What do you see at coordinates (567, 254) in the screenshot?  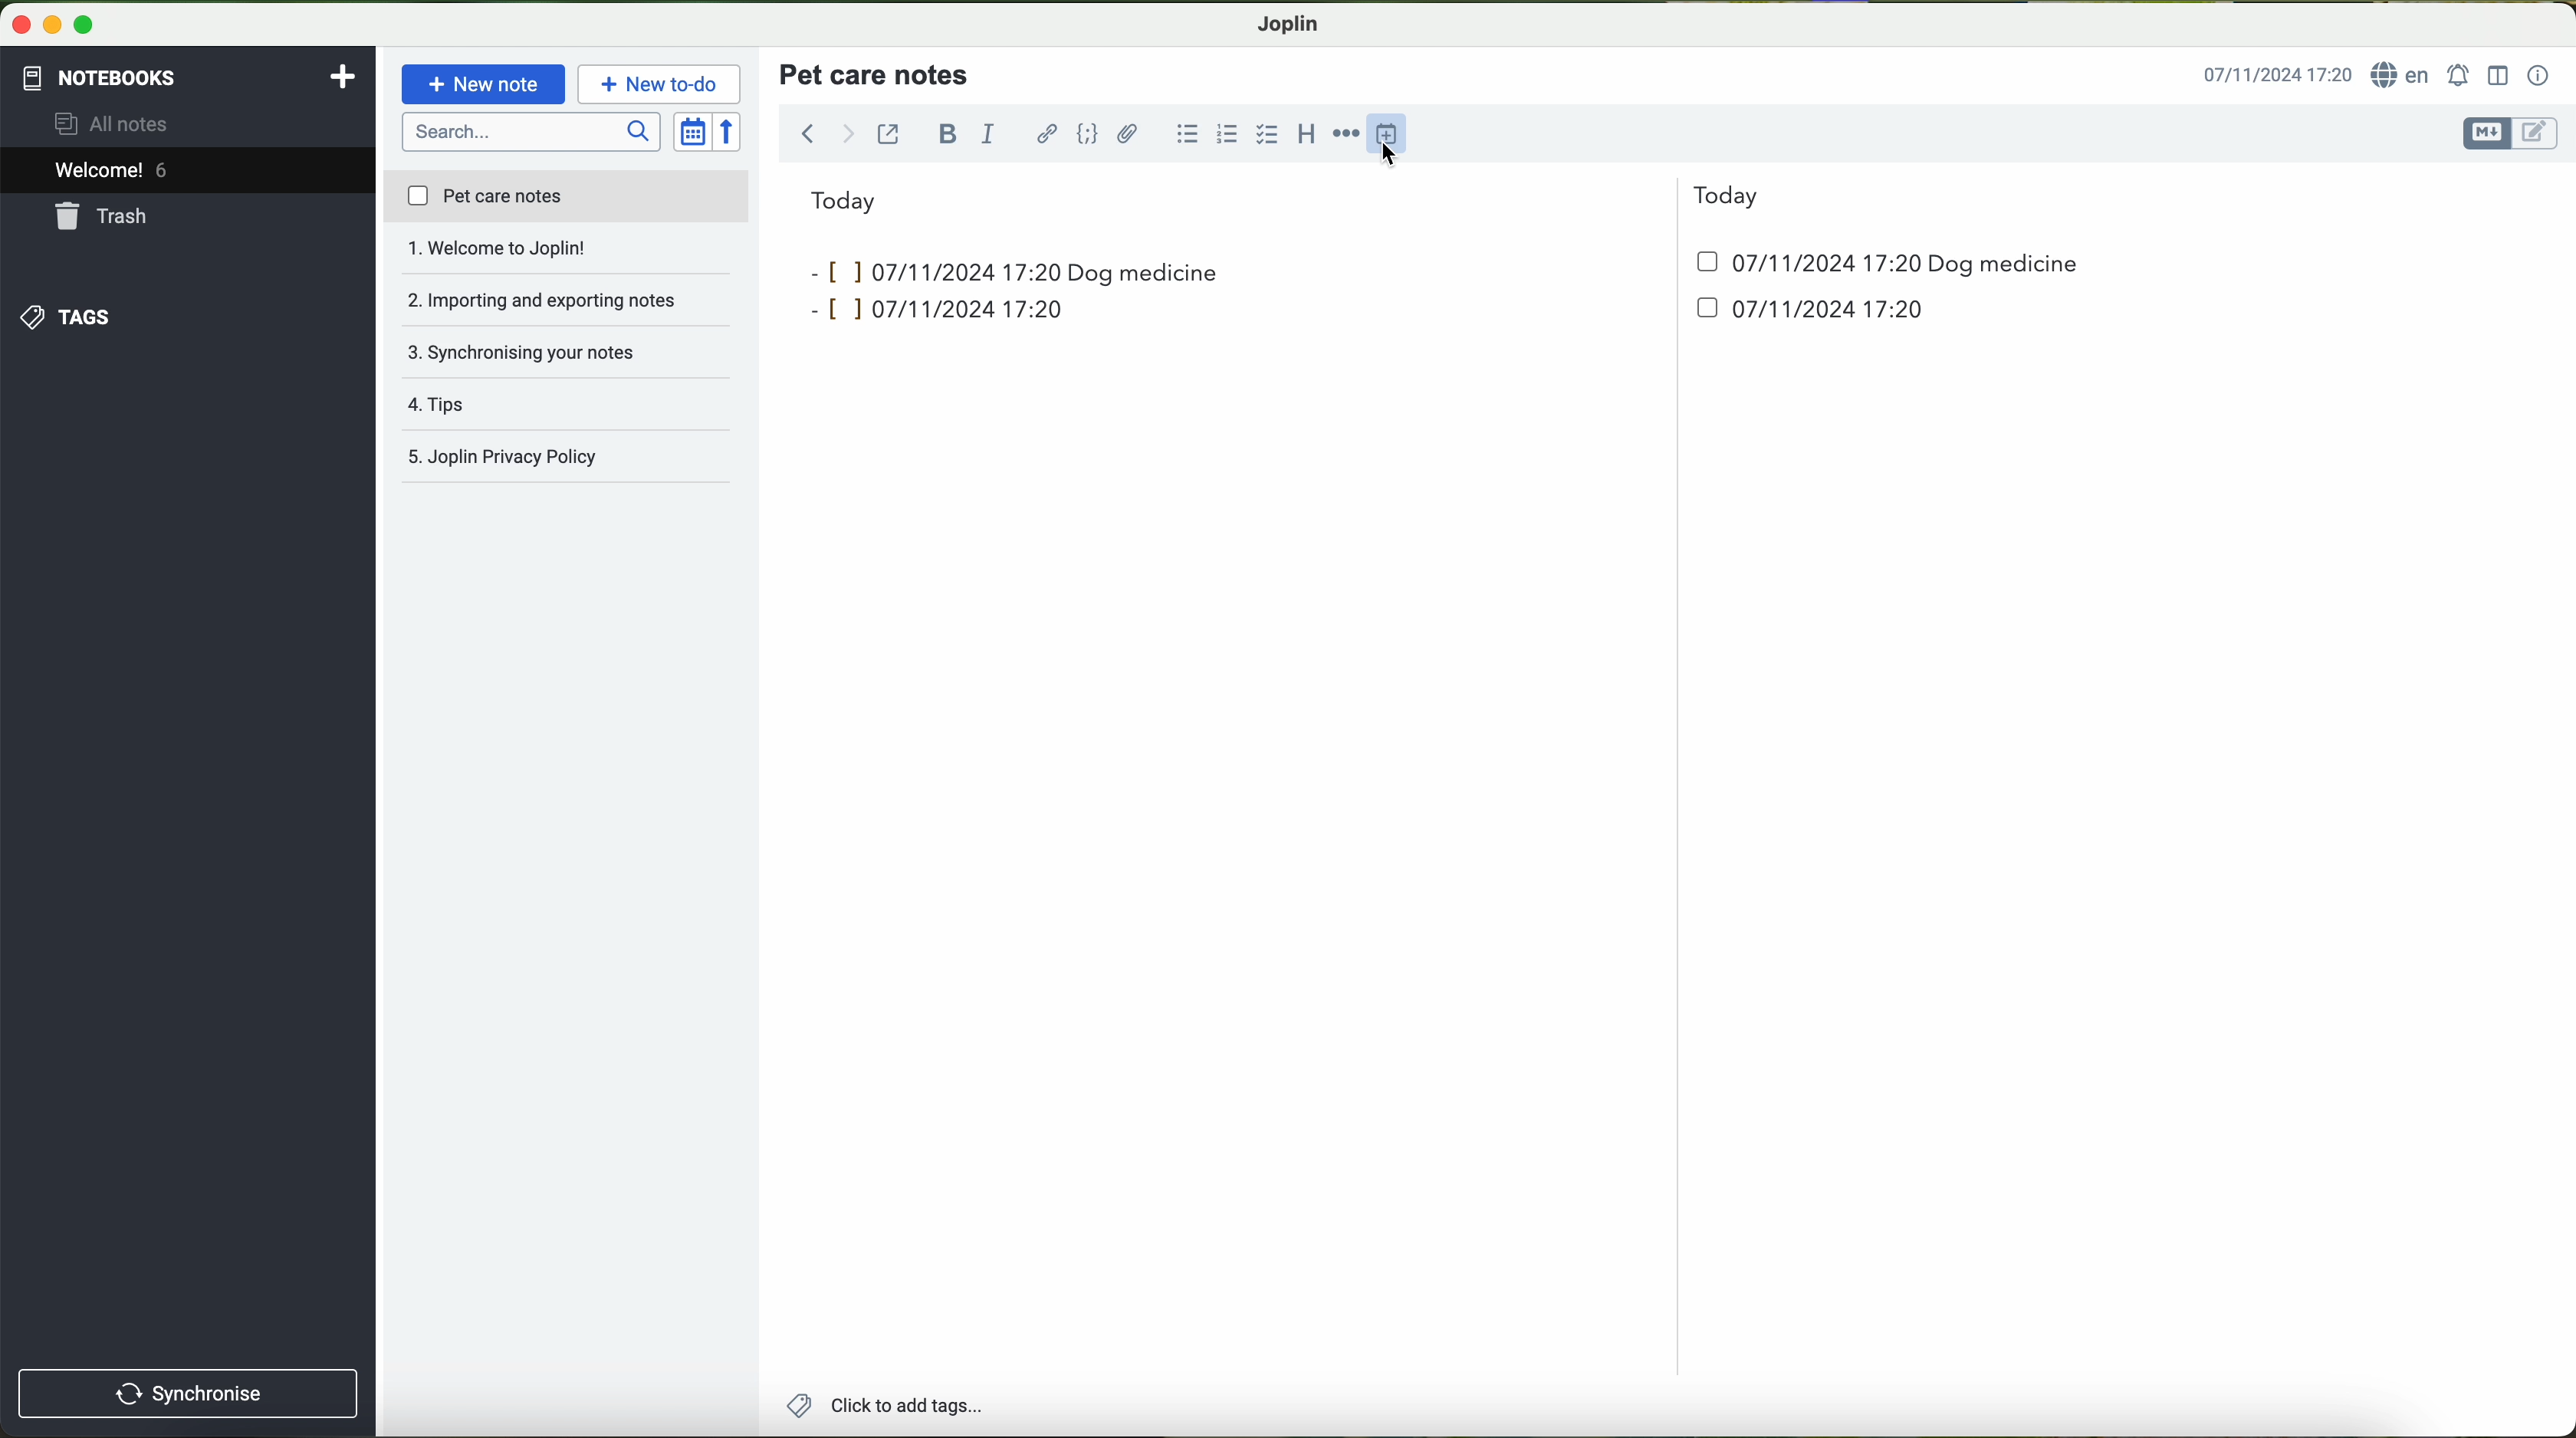 I see `importing and exporting notes` at bounding box center [567, 254].